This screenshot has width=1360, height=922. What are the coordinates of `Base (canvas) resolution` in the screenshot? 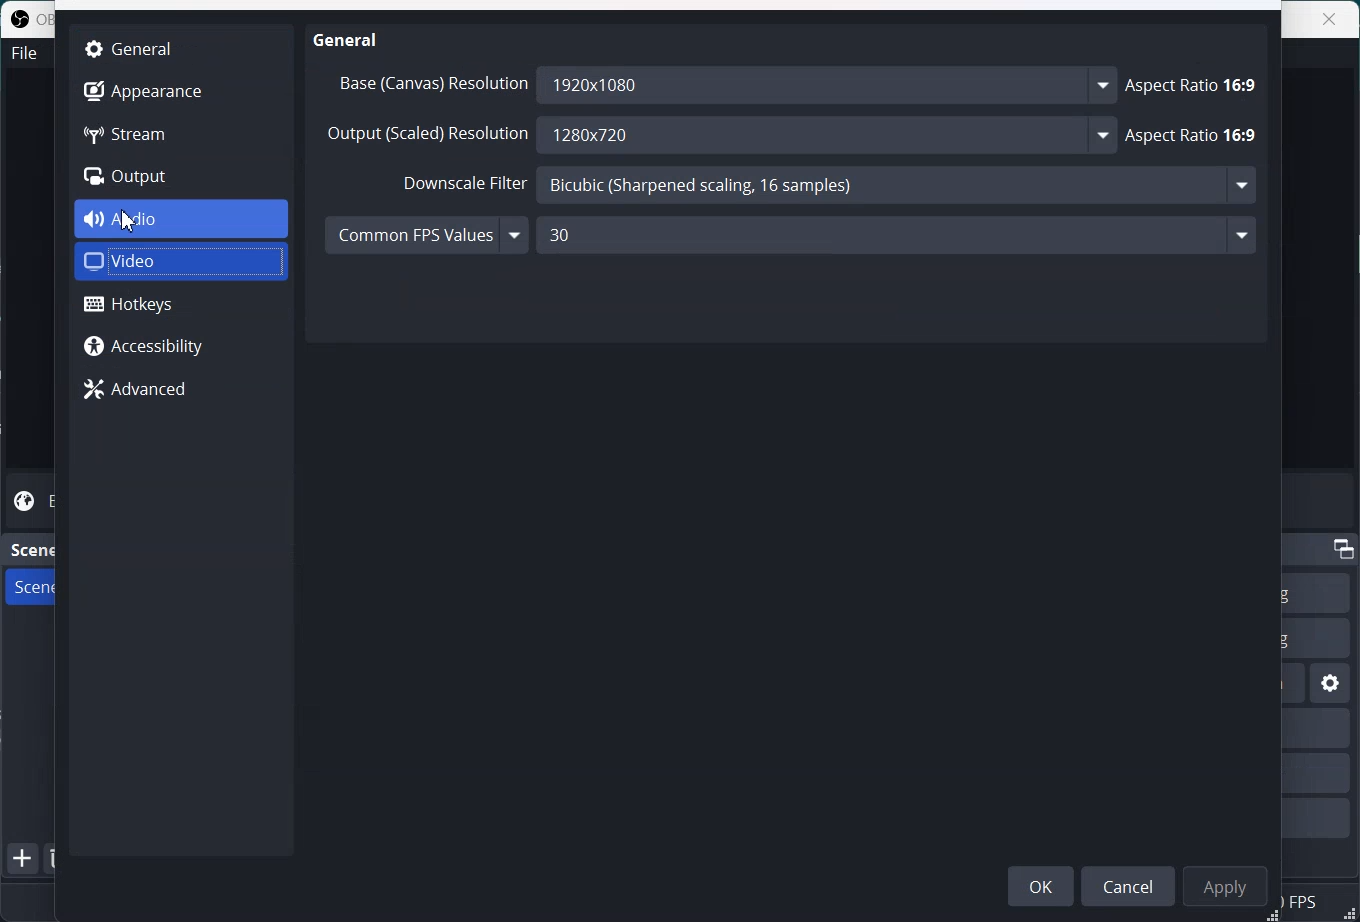 It's located at (429, 86).